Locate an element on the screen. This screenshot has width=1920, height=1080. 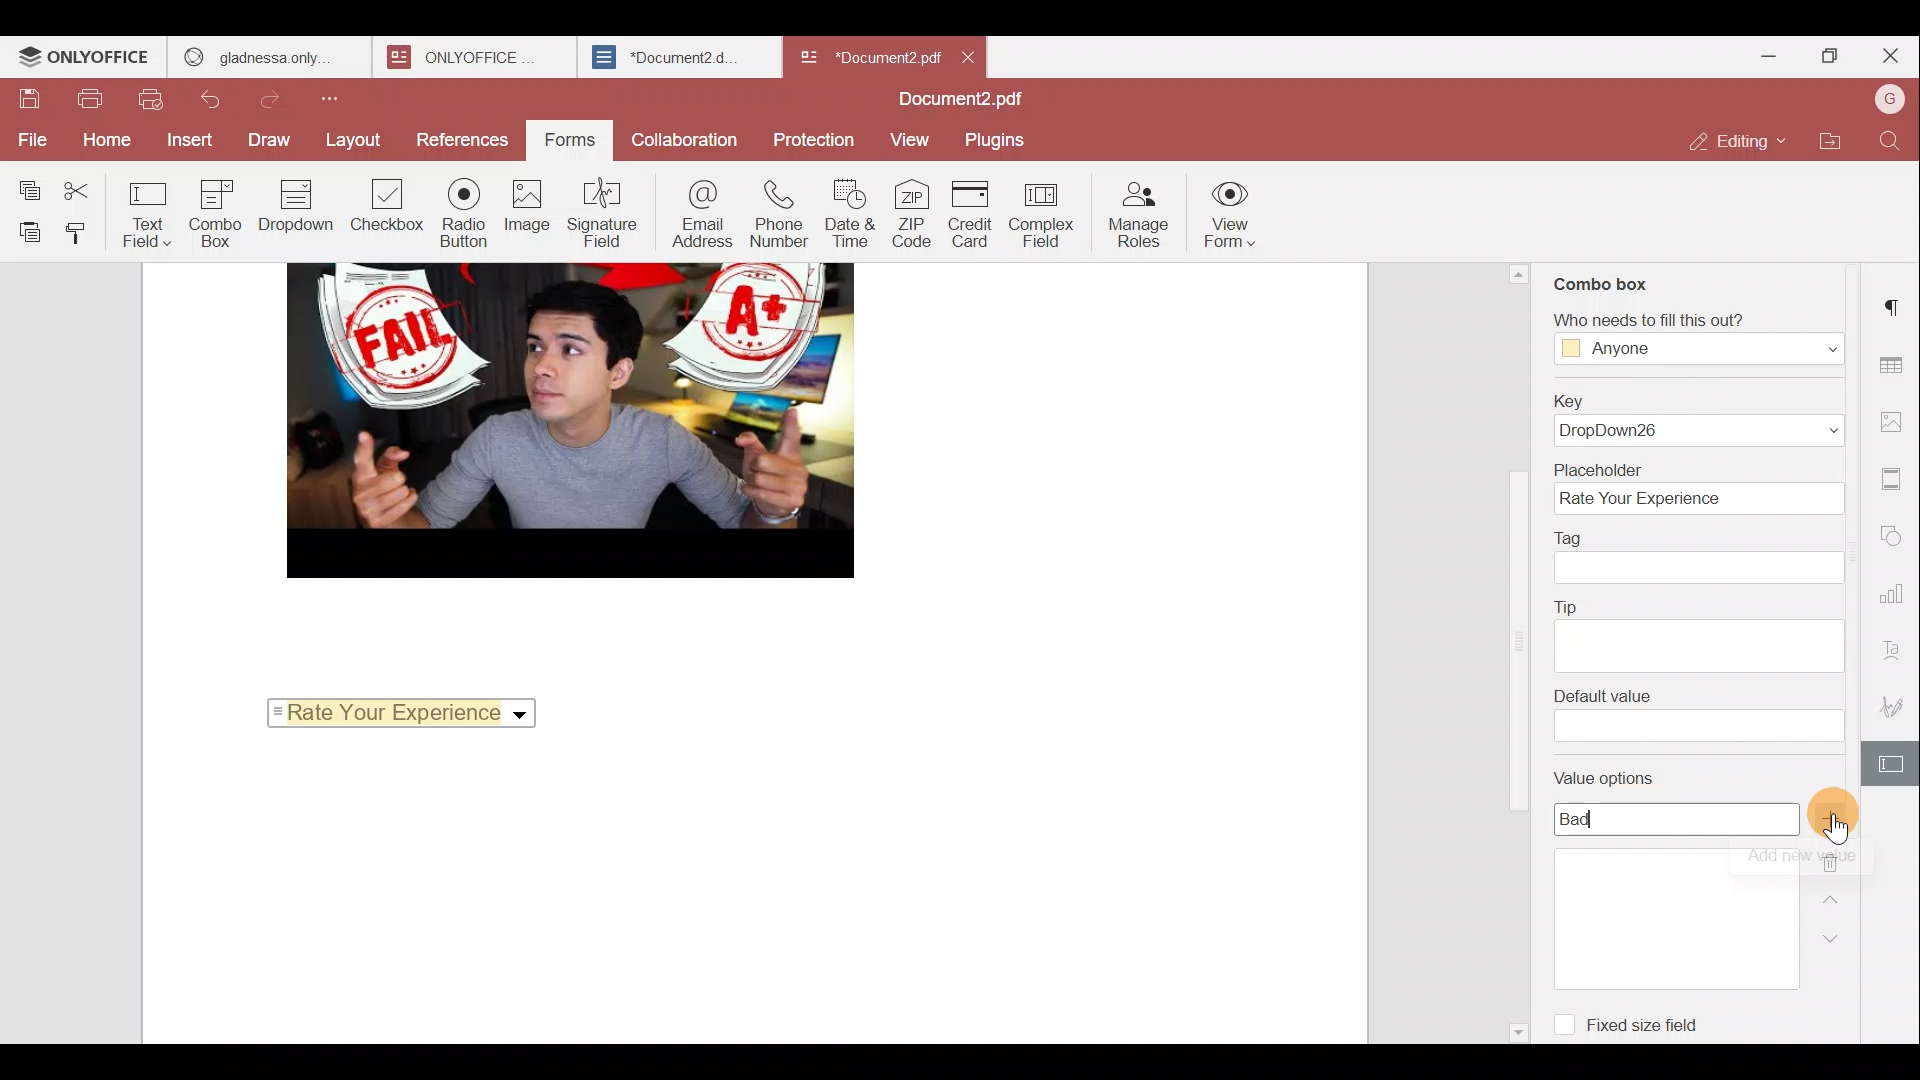
Default value is located at coordinates (1697, 715).